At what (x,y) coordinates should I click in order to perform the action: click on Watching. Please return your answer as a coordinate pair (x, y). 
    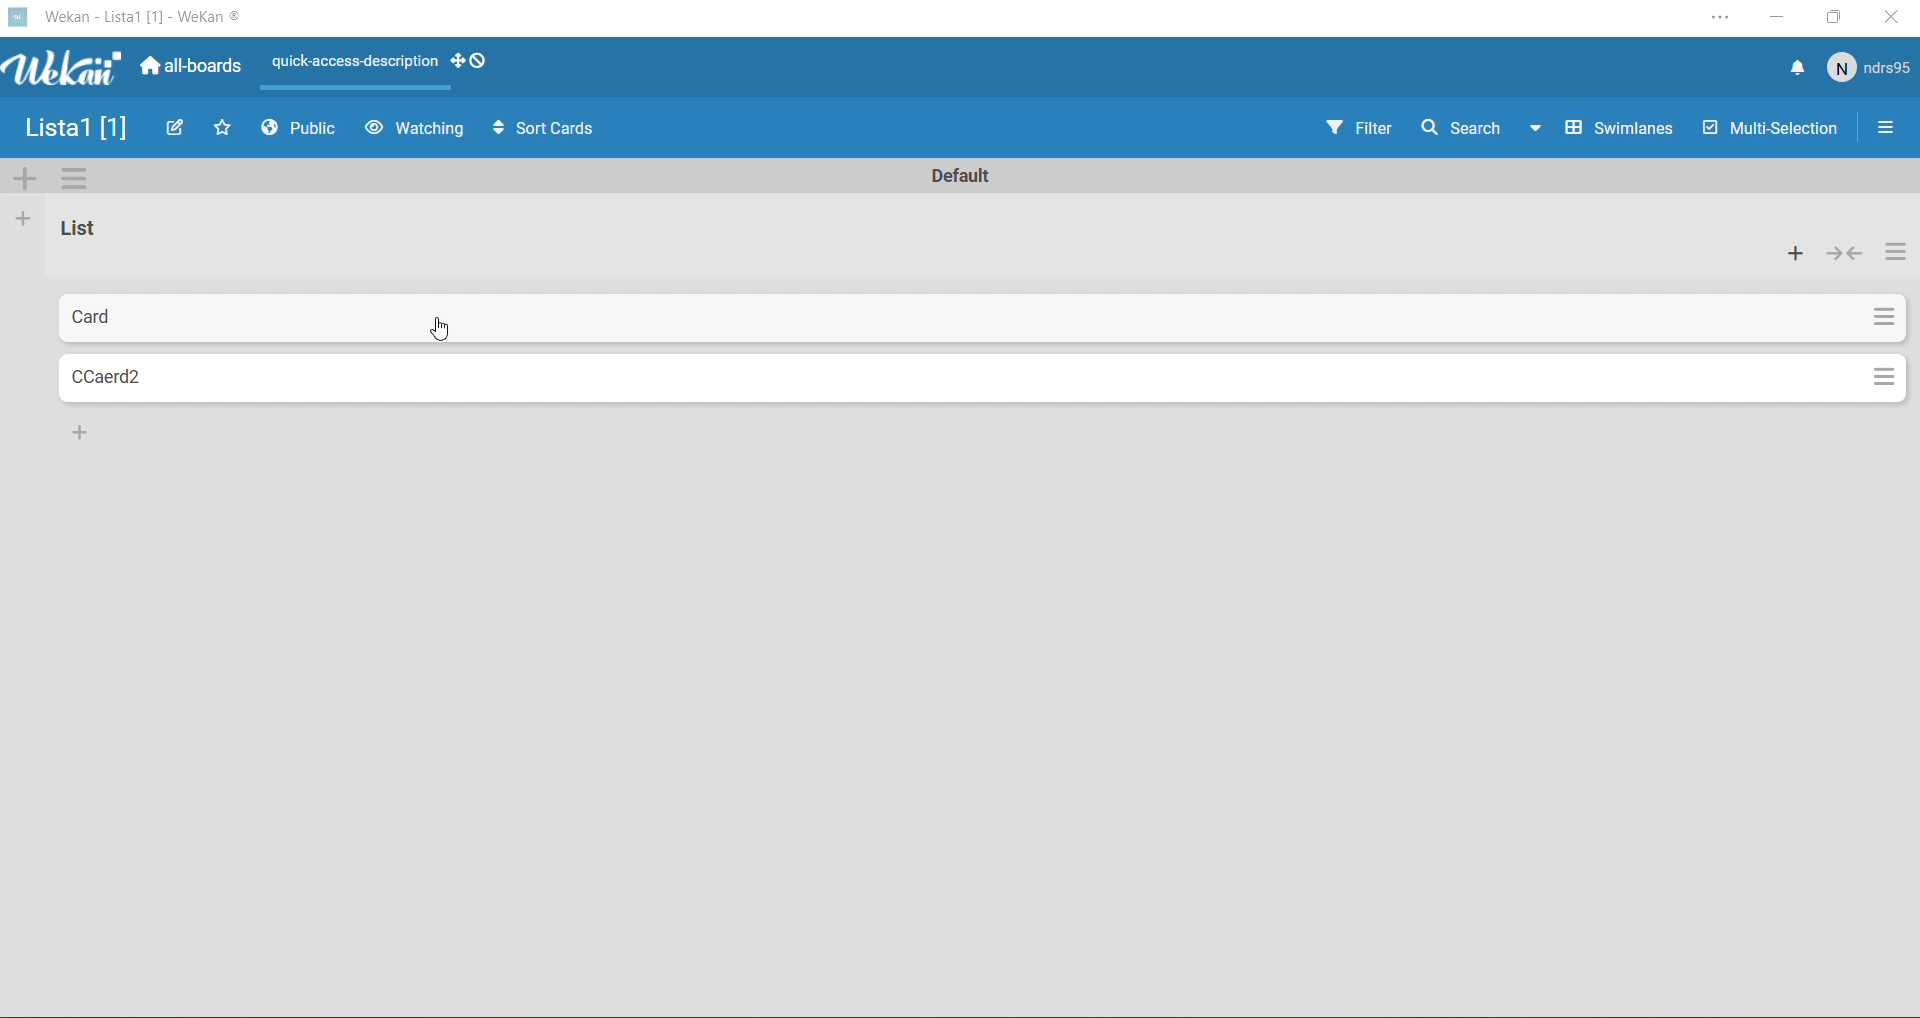
    Looking at the image, I should click on (414, 129).